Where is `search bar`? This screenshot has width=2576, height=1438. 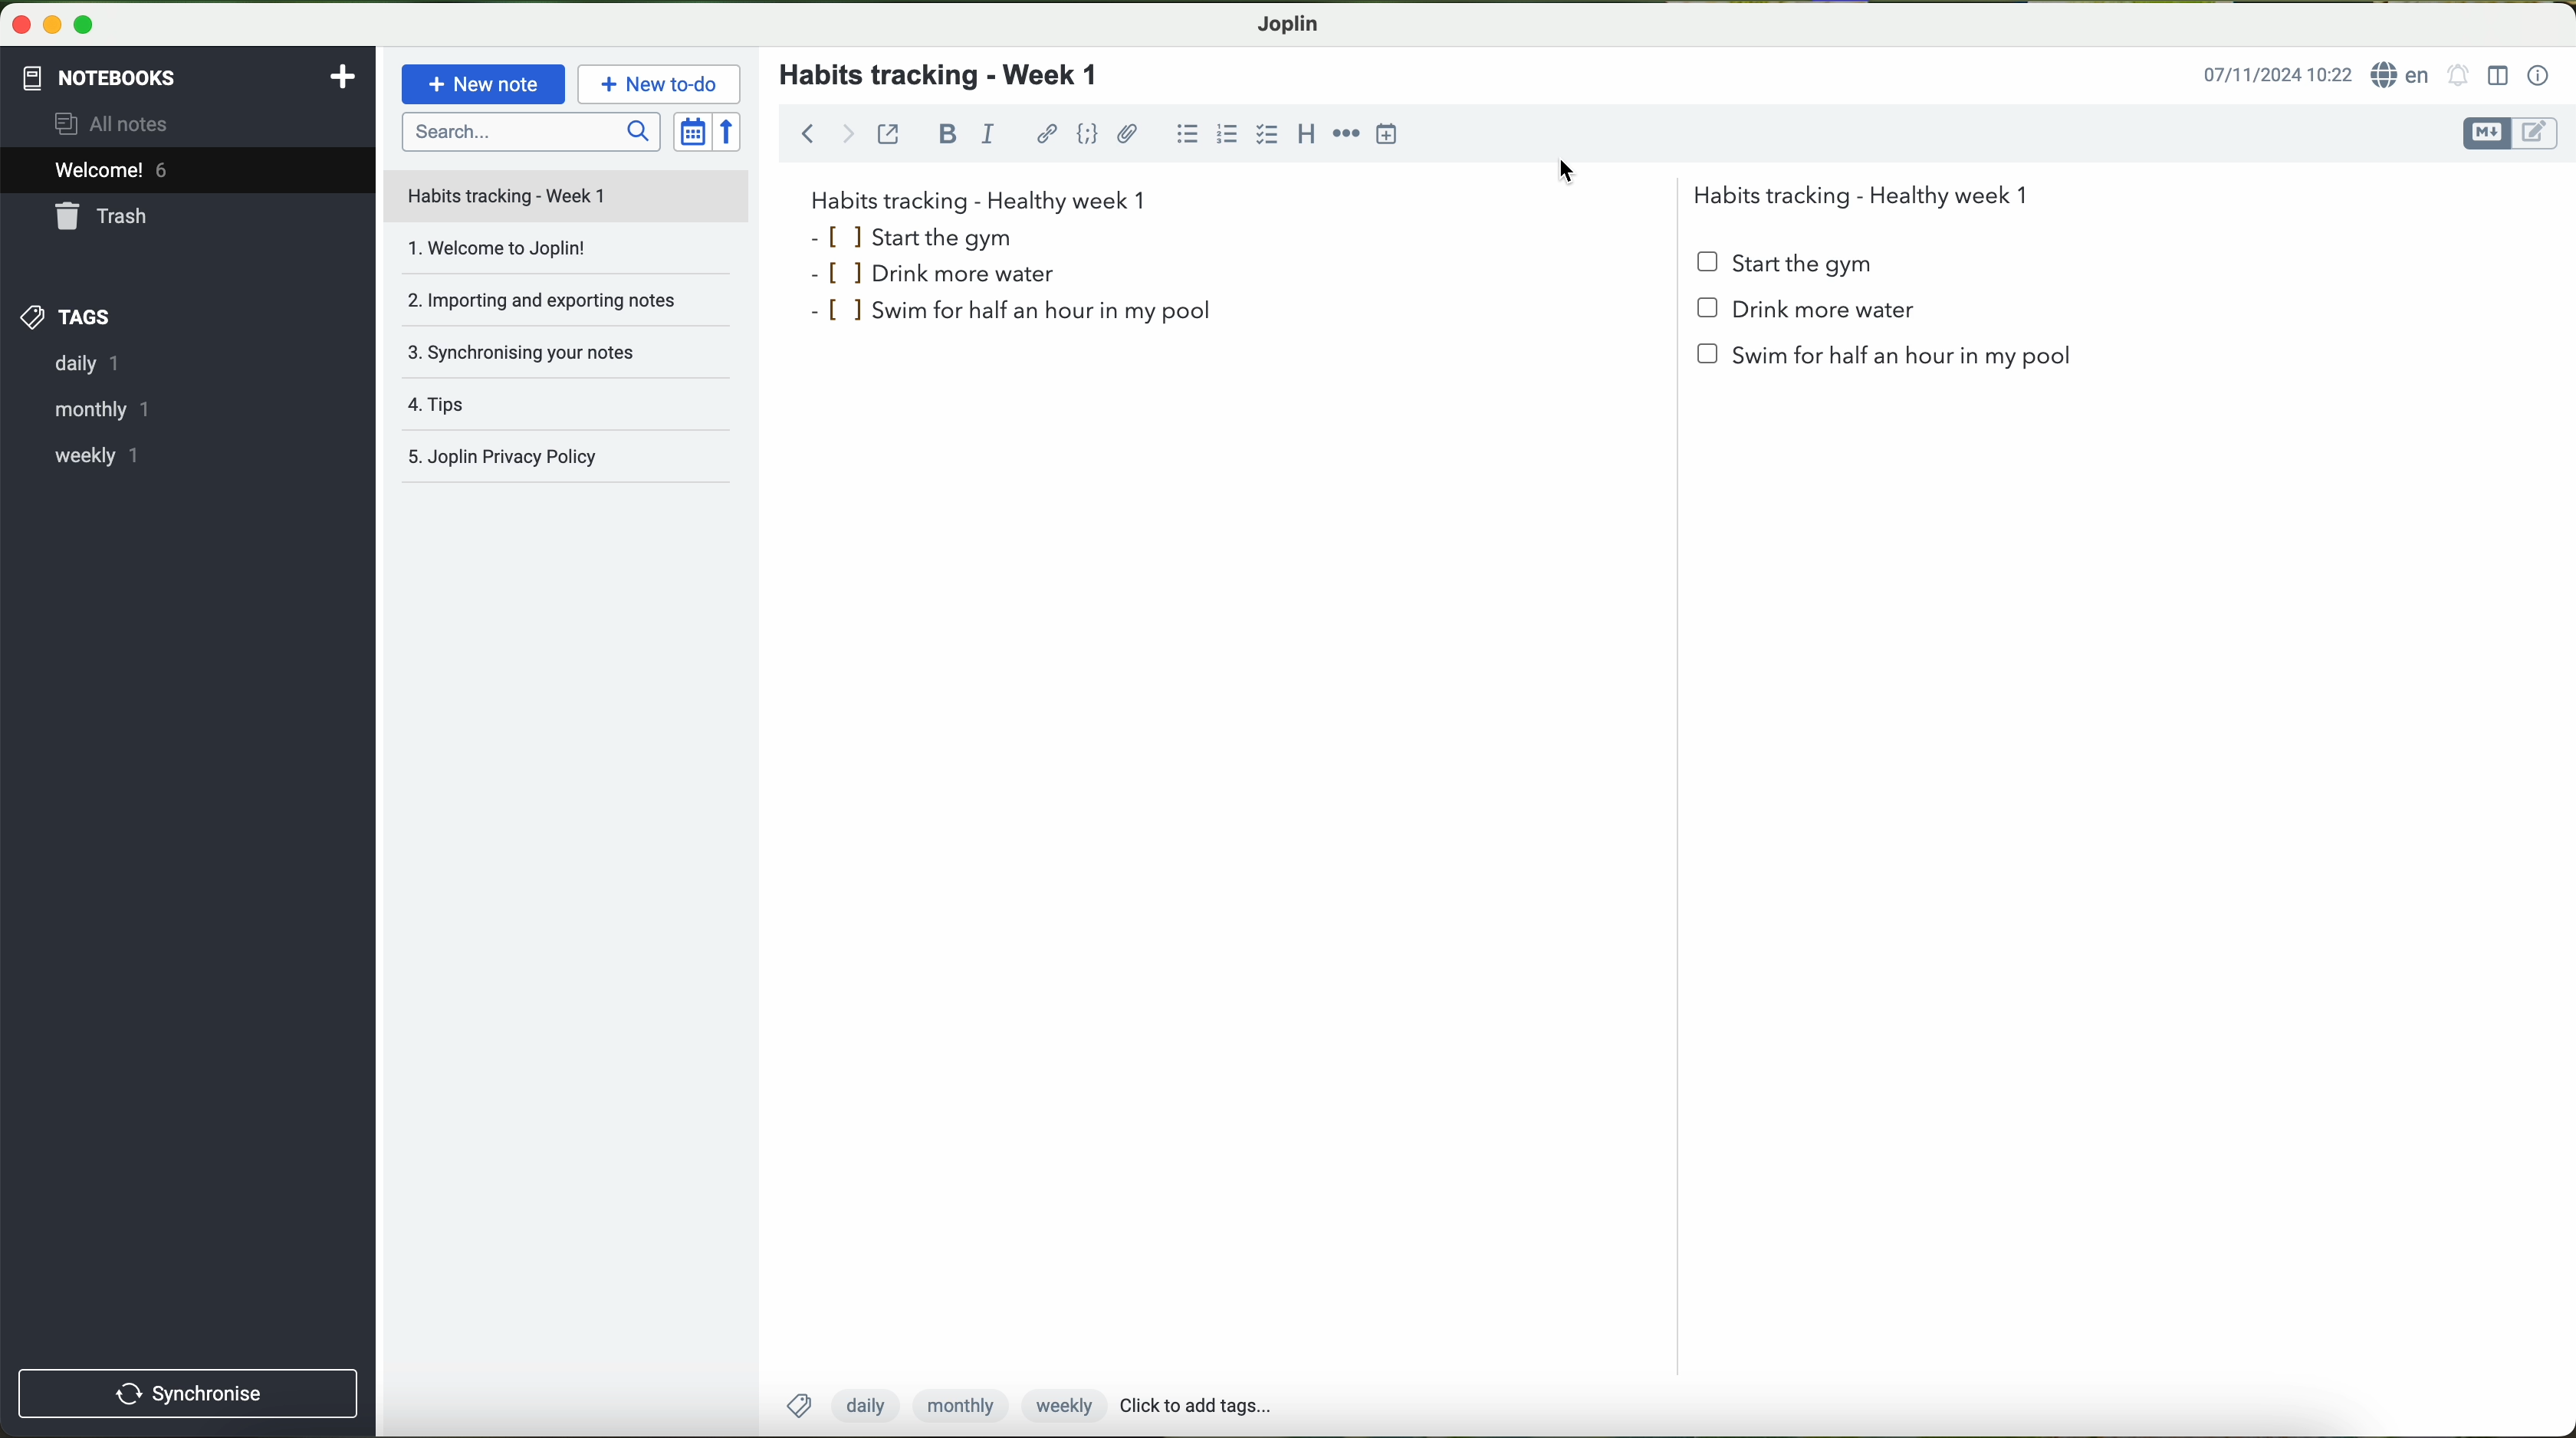
search bar is located at coordinates (529, 131).